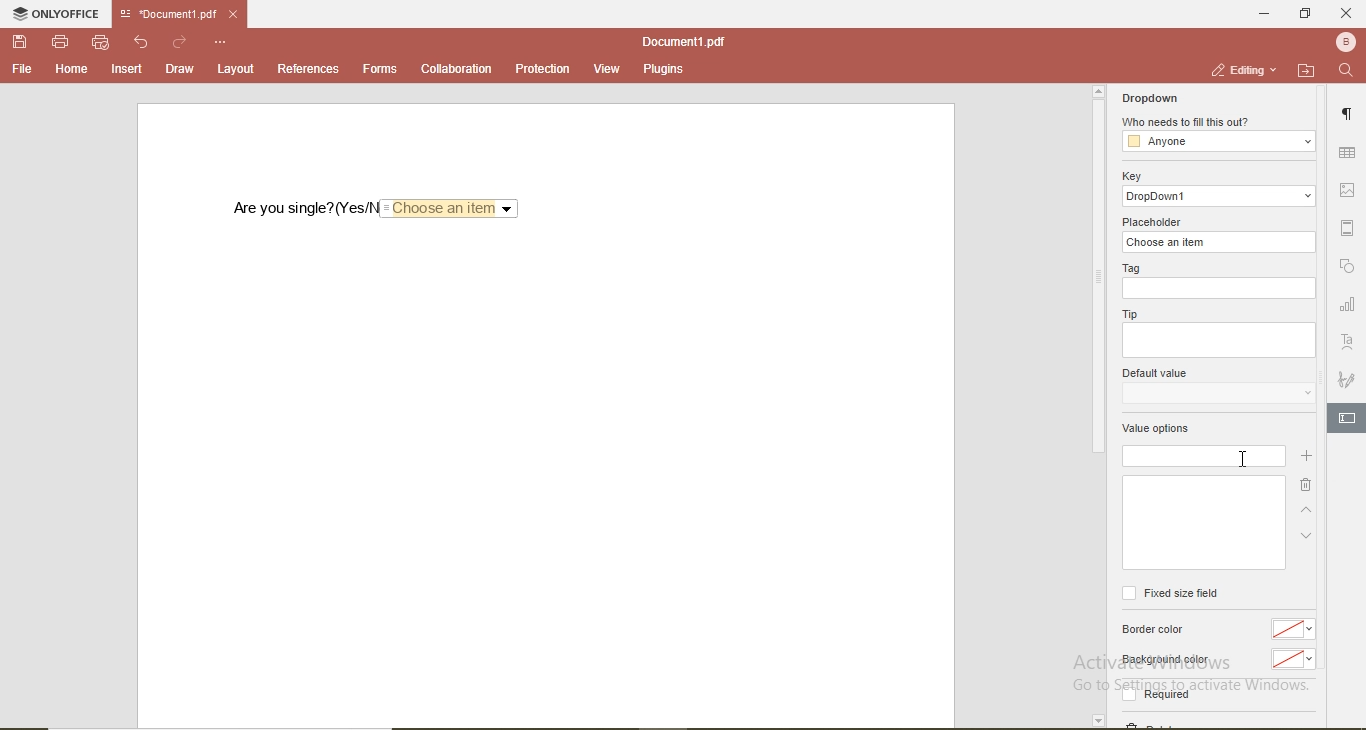  I want to click on home, so click(73, 70).